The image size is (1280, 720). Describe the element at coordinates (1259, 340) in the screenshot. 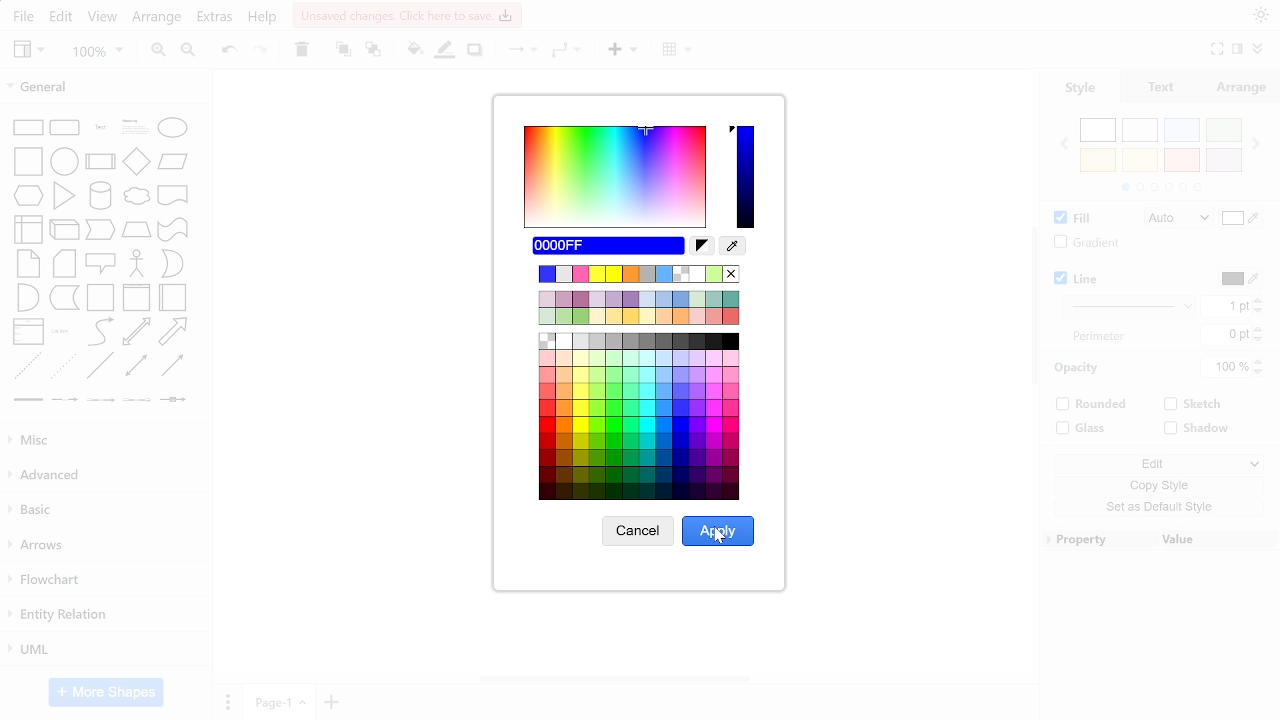

I see `decrease perimeter` at that location.